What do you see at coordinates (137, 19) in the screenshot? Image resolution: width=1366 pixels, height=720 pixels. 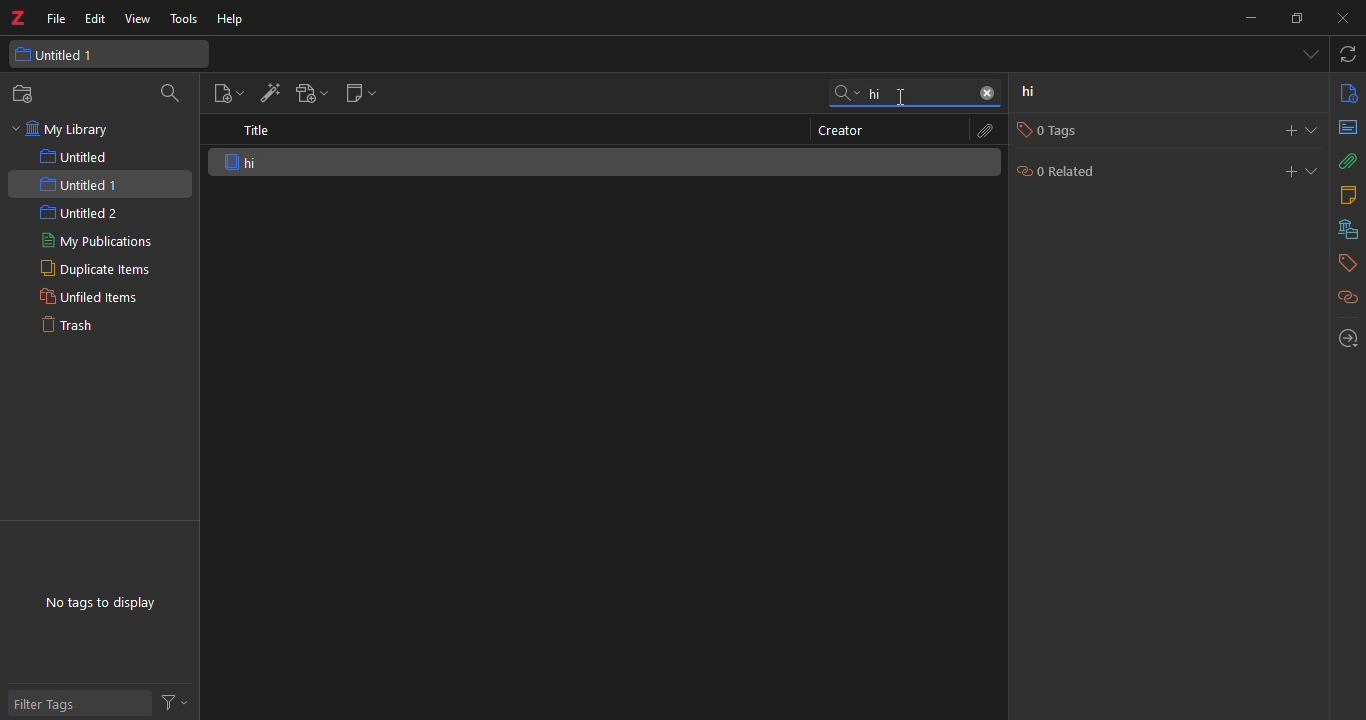 I see `view` at bounding box center [137, 19].